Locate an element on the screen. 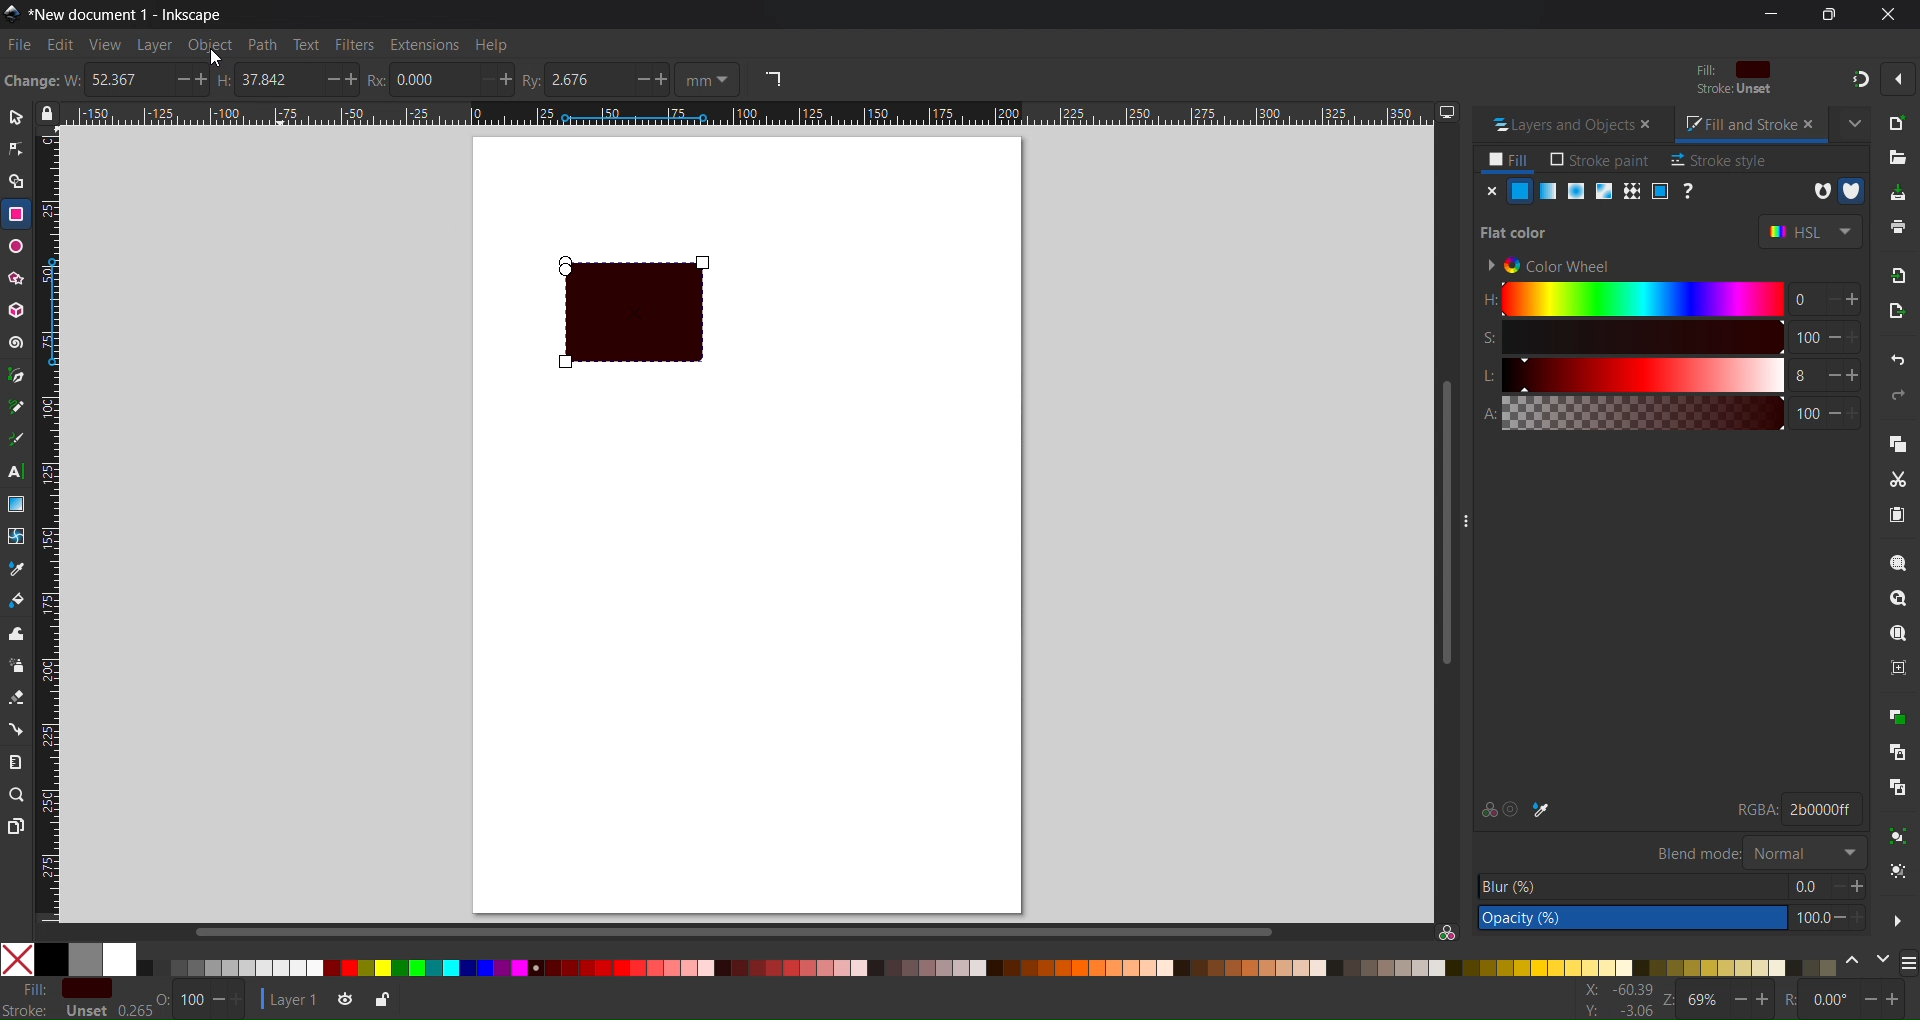  Maximize the radius is located at coordinates (508, 79).